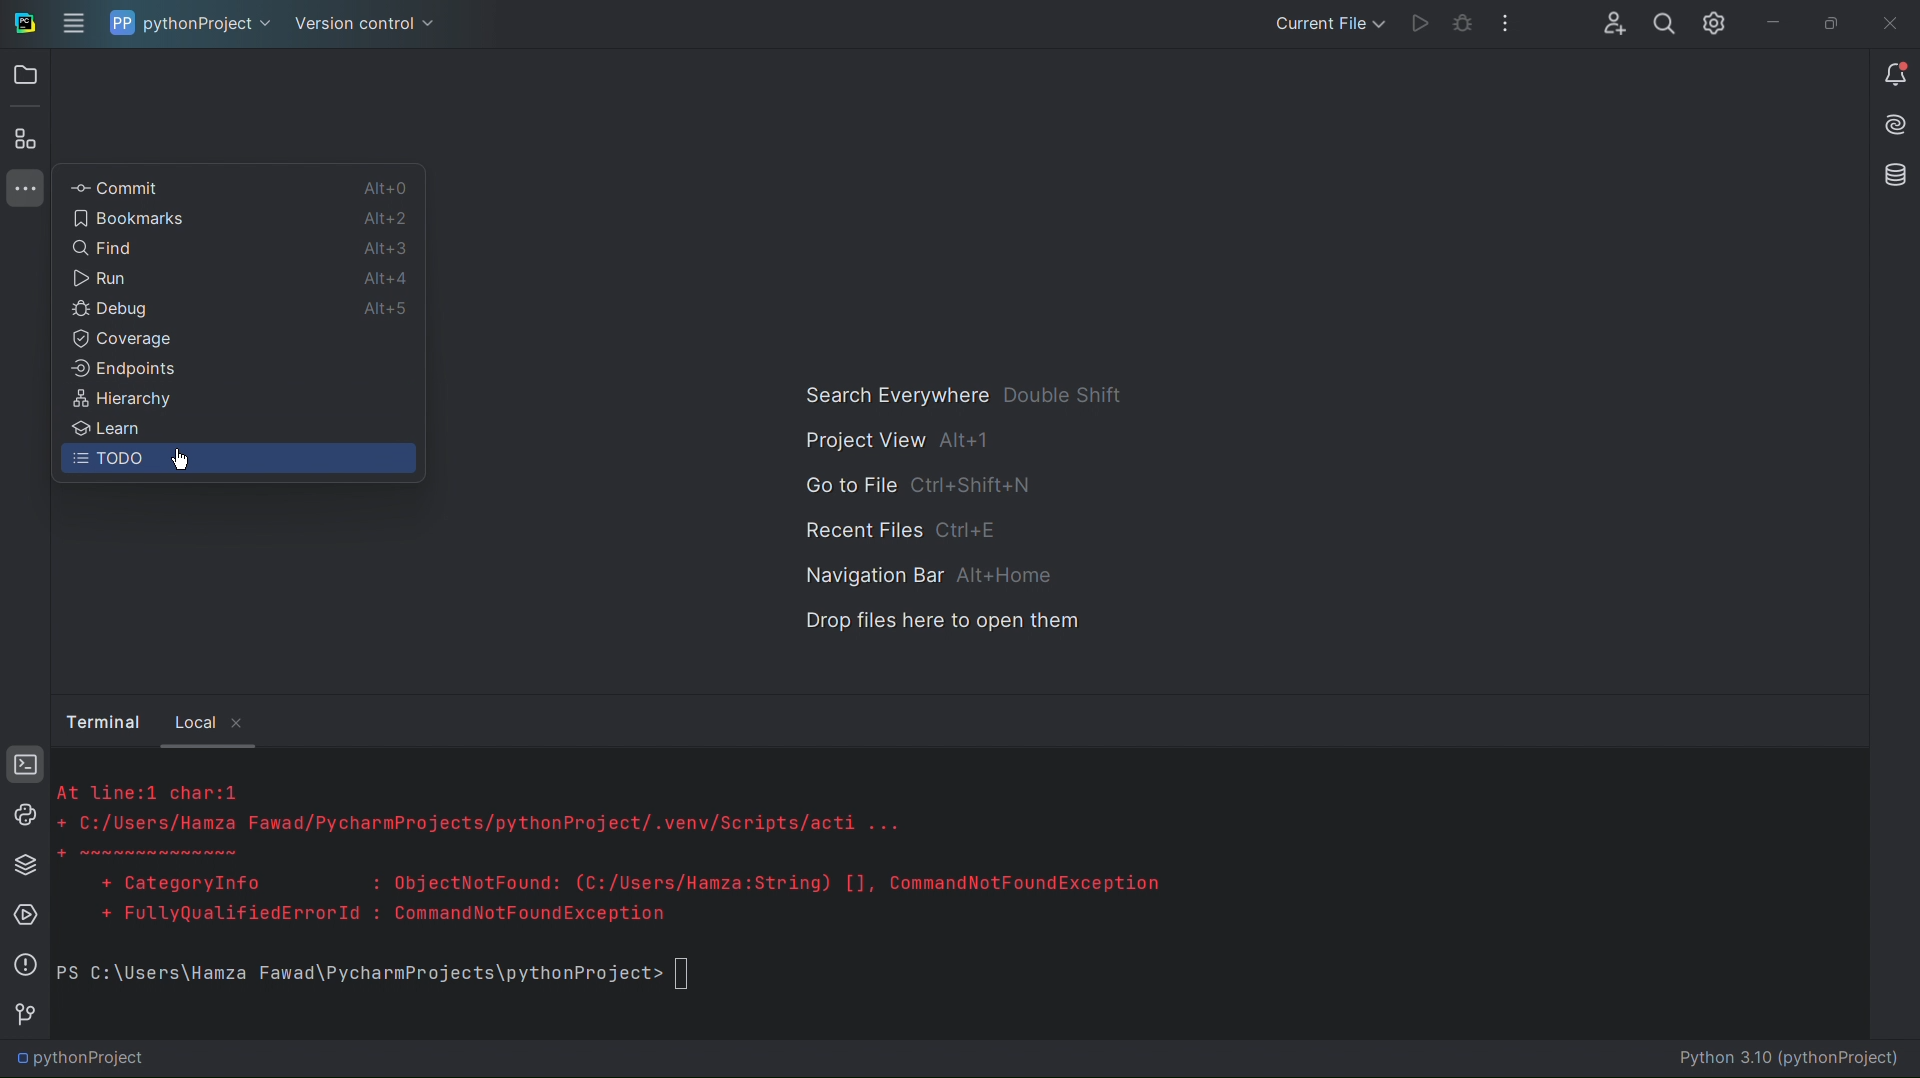 The height and width of the screenshot is (1078, 1920). Describe the element at coordinates (899, 440) in the screenshot. I see `Project View` at that location.